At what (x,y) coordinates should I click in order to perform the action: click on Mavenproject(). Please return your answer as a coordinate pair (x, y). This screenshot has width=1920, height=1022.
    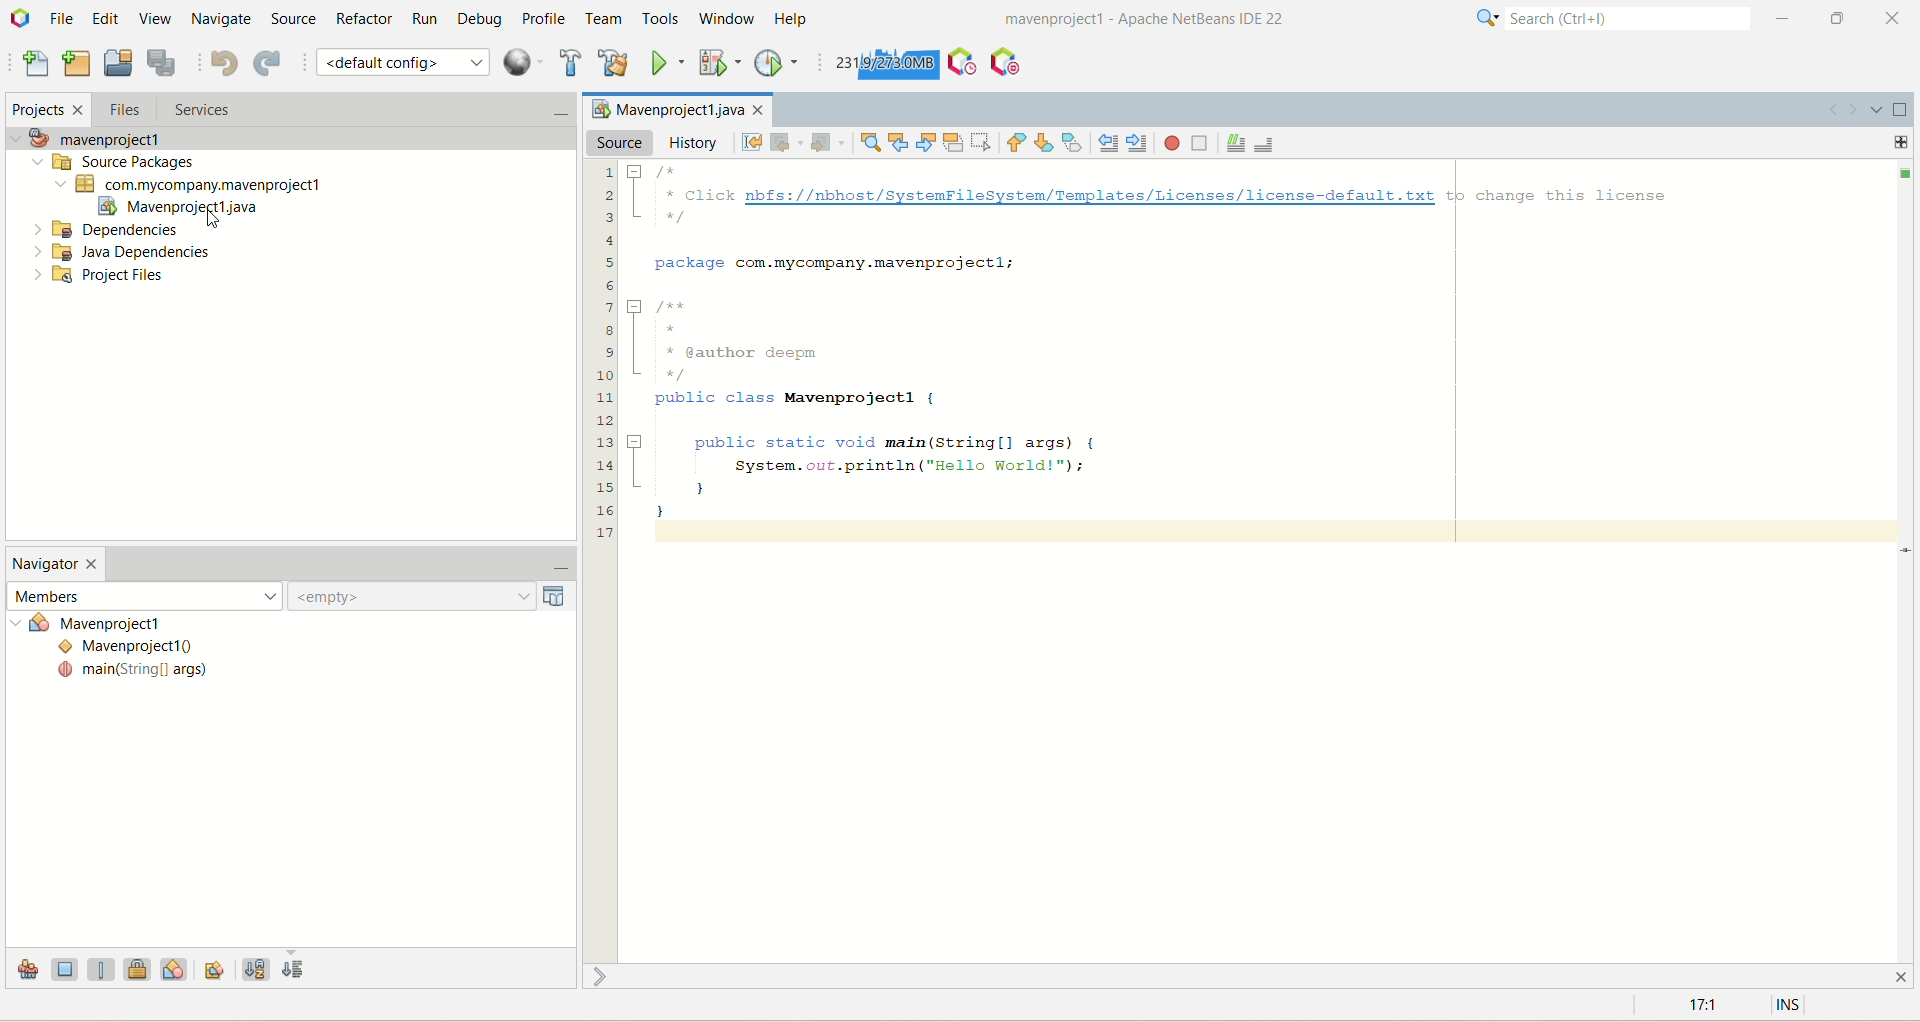
    Looking at the image, I should click on (134, 648).